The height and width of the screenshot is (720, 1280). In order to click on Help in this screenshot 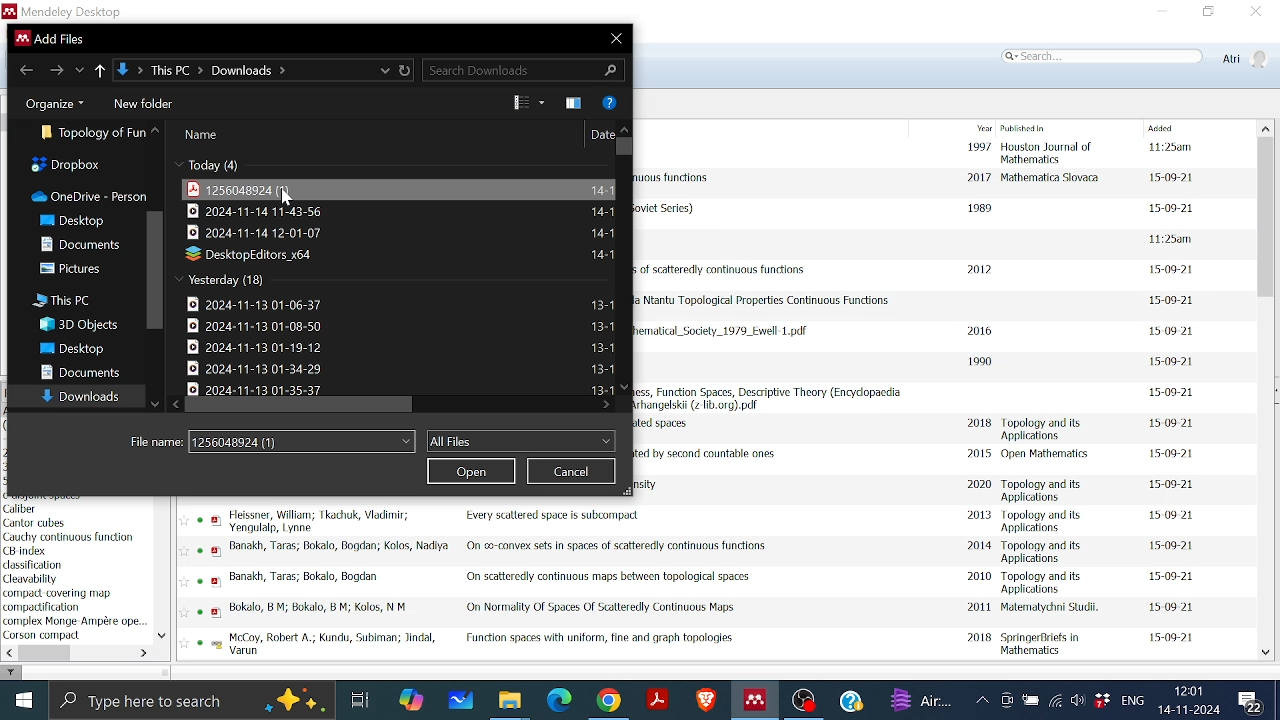, I will do `click(611, 100)`.